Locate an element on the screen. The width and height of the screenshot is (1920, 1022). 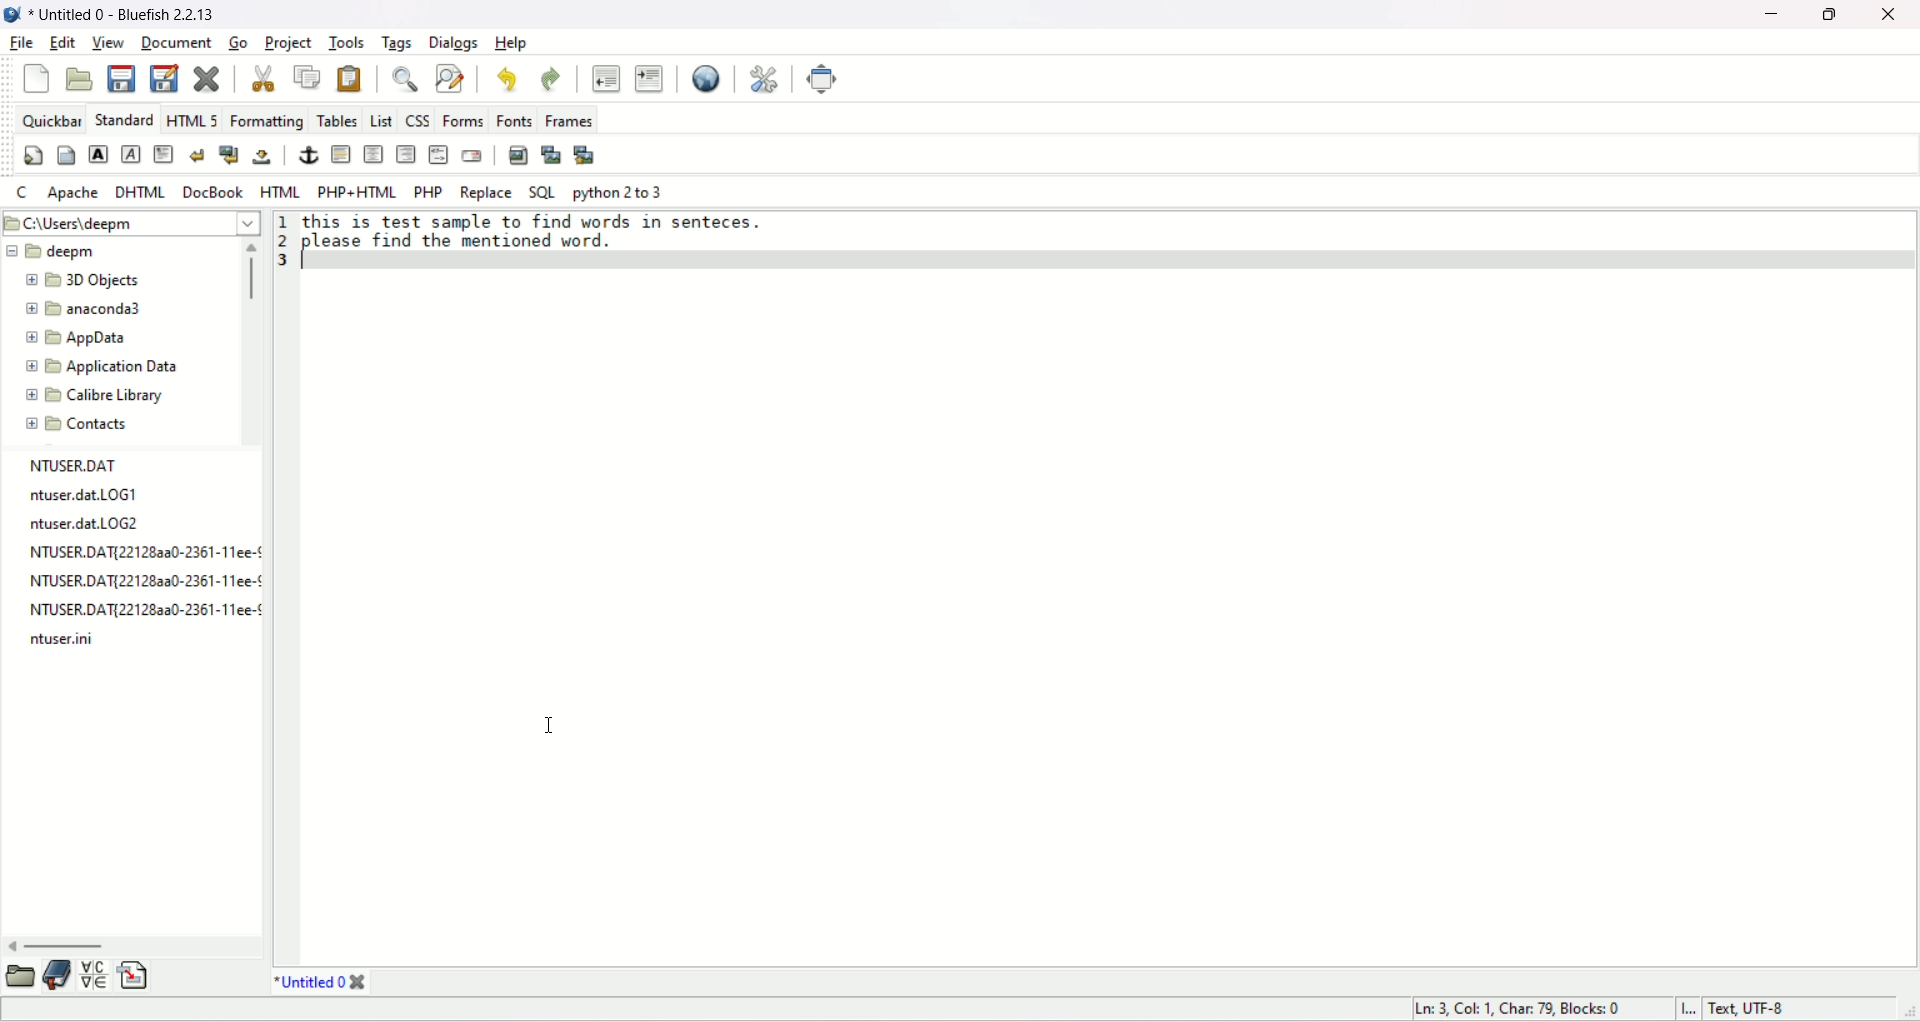
frames is located at coordinates (571, 120).